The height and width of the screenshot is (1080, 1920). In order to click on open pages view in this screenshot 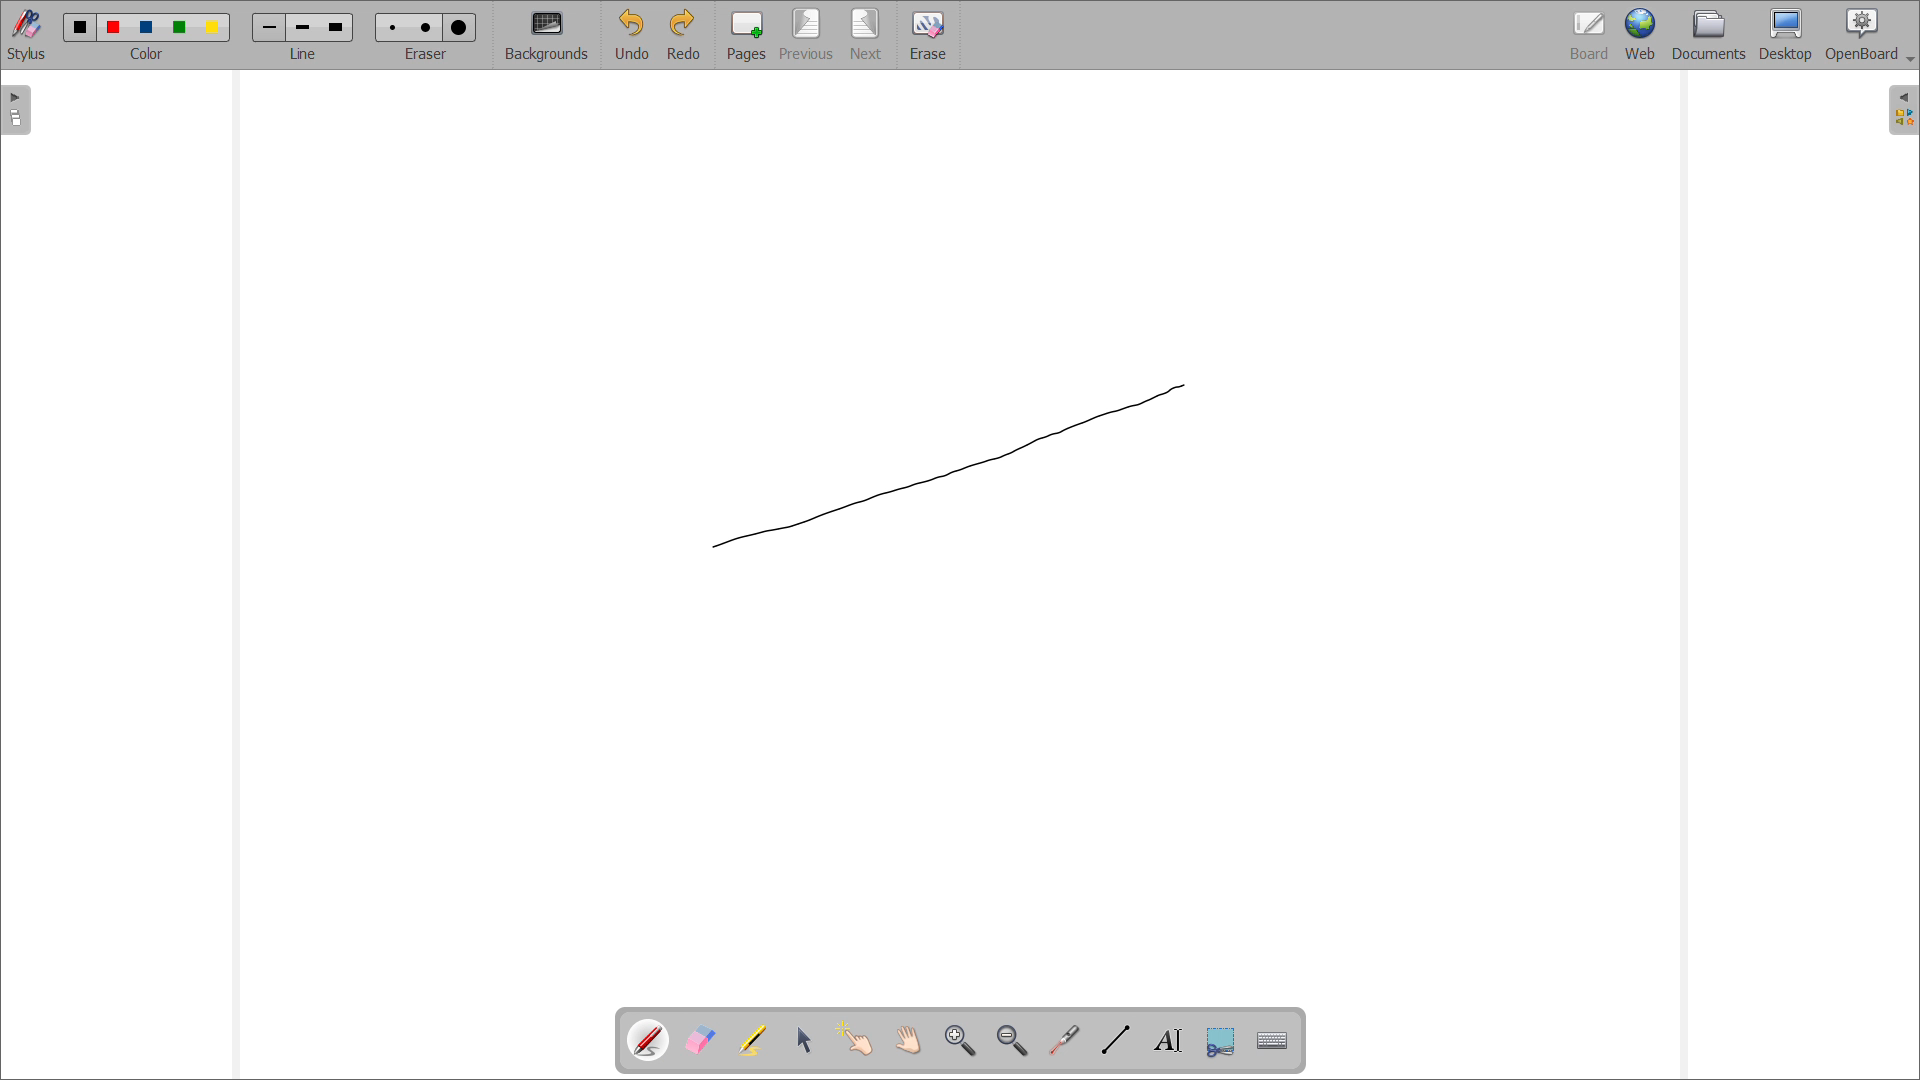, I will do `click(17, 110)`.